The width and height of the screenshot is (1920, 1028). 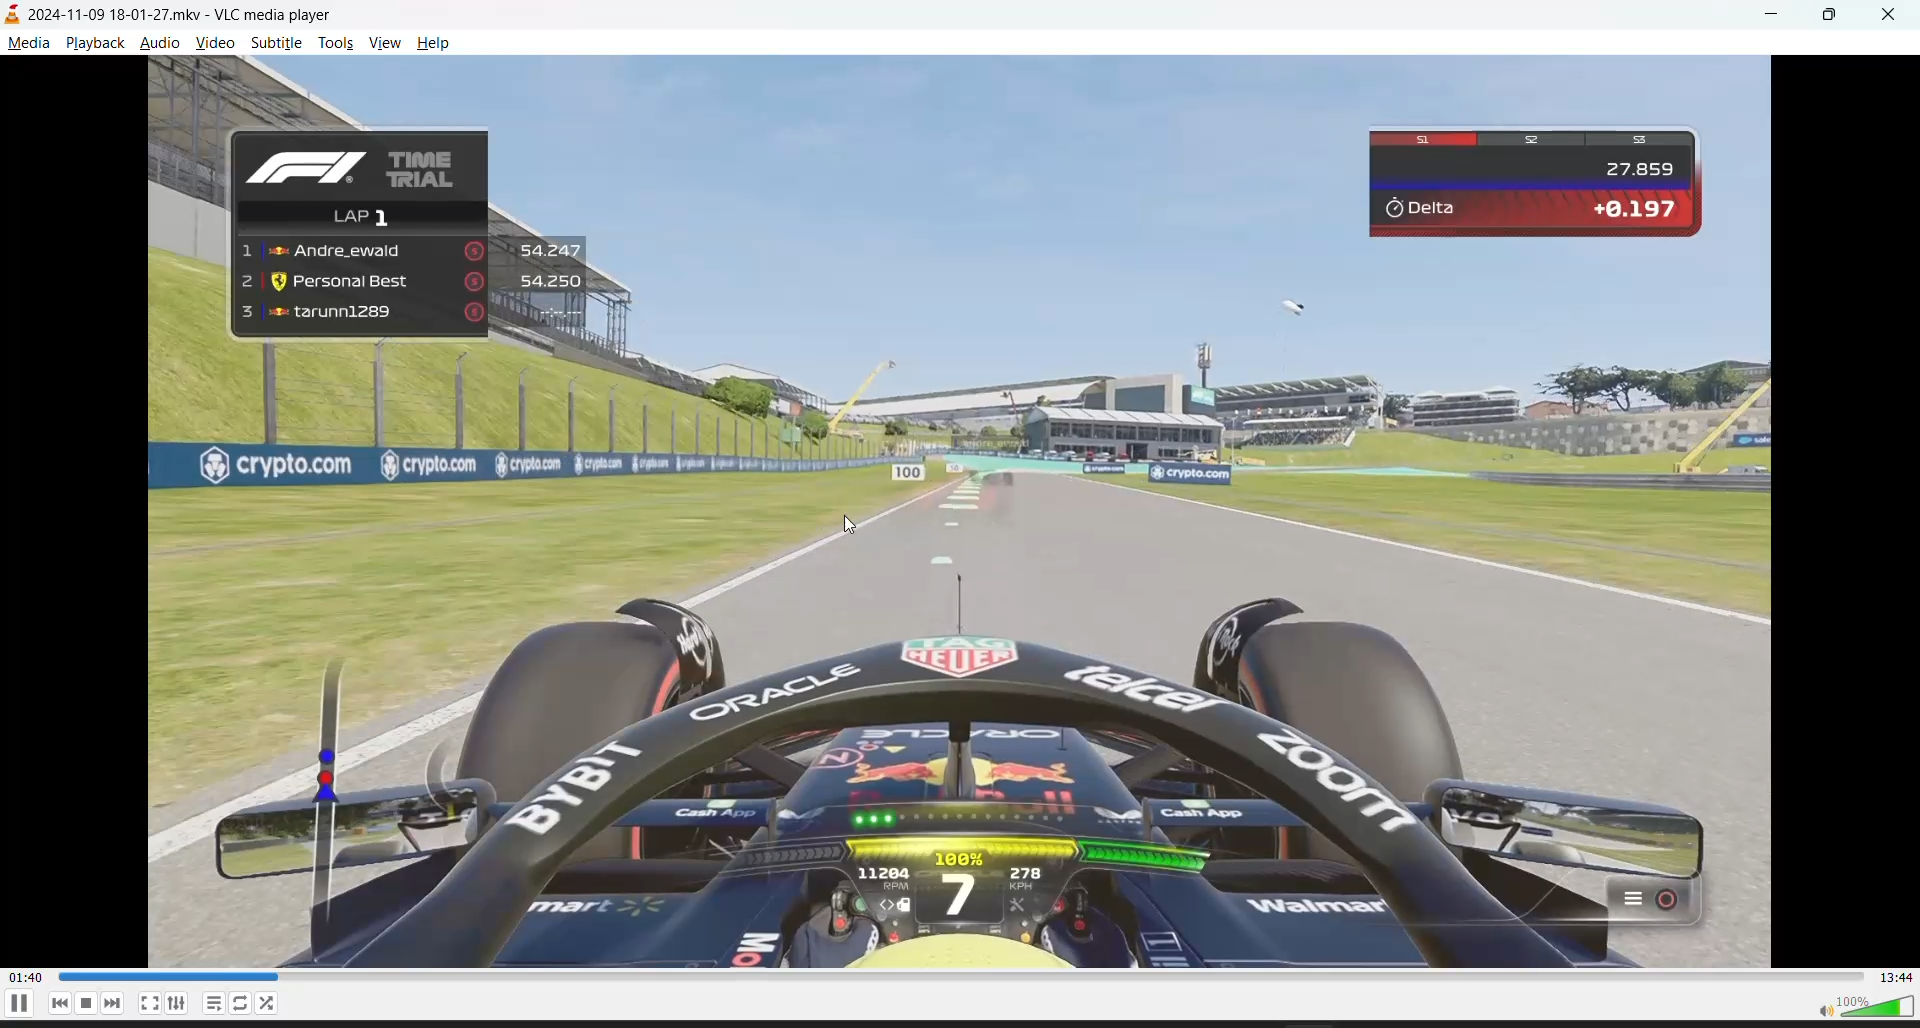 I want to click on video contrast increased, so click(x=963, y=514).